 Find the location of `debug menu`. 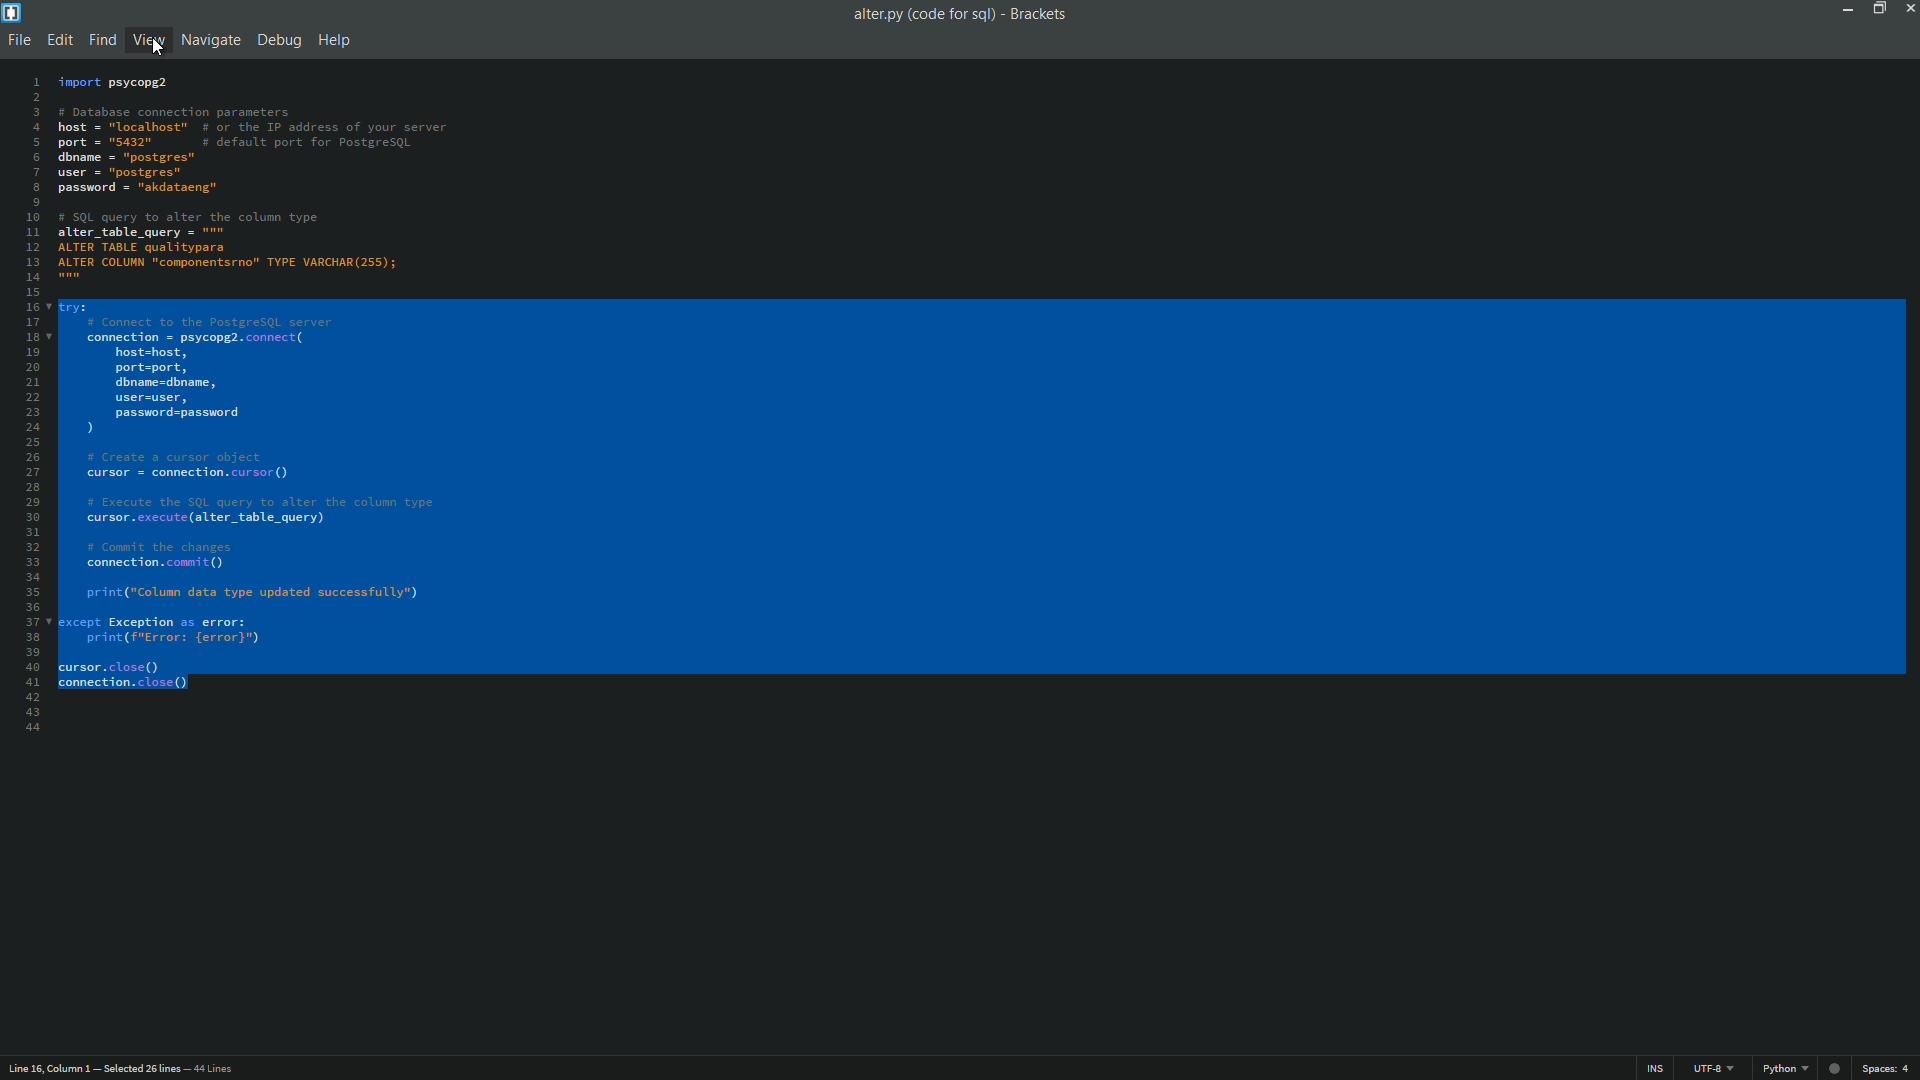

debug menu is located at coordinates (275, 41).